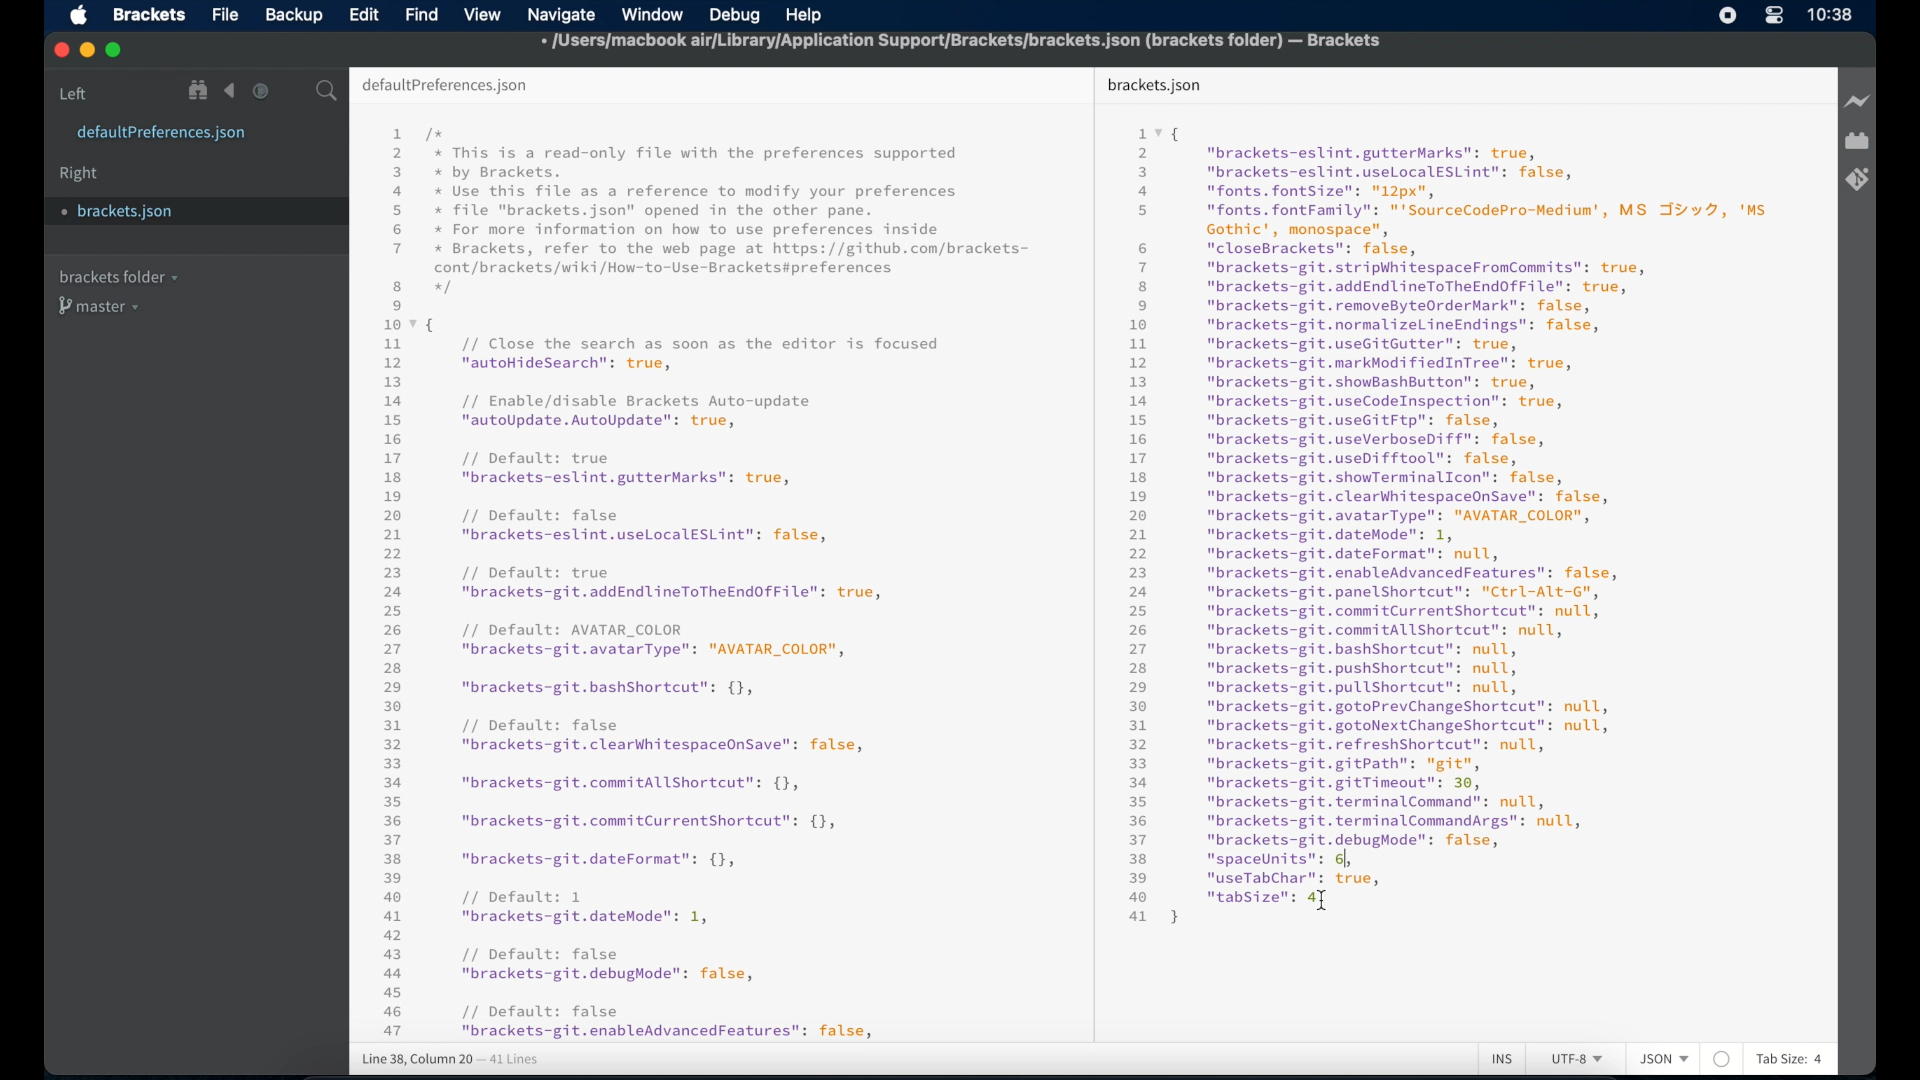 This screenshot has height=1080, width=1920. Describe the element at coordinates (293, 92) in the screenshot. I see `split the editor vertical or horizontal` at that location.